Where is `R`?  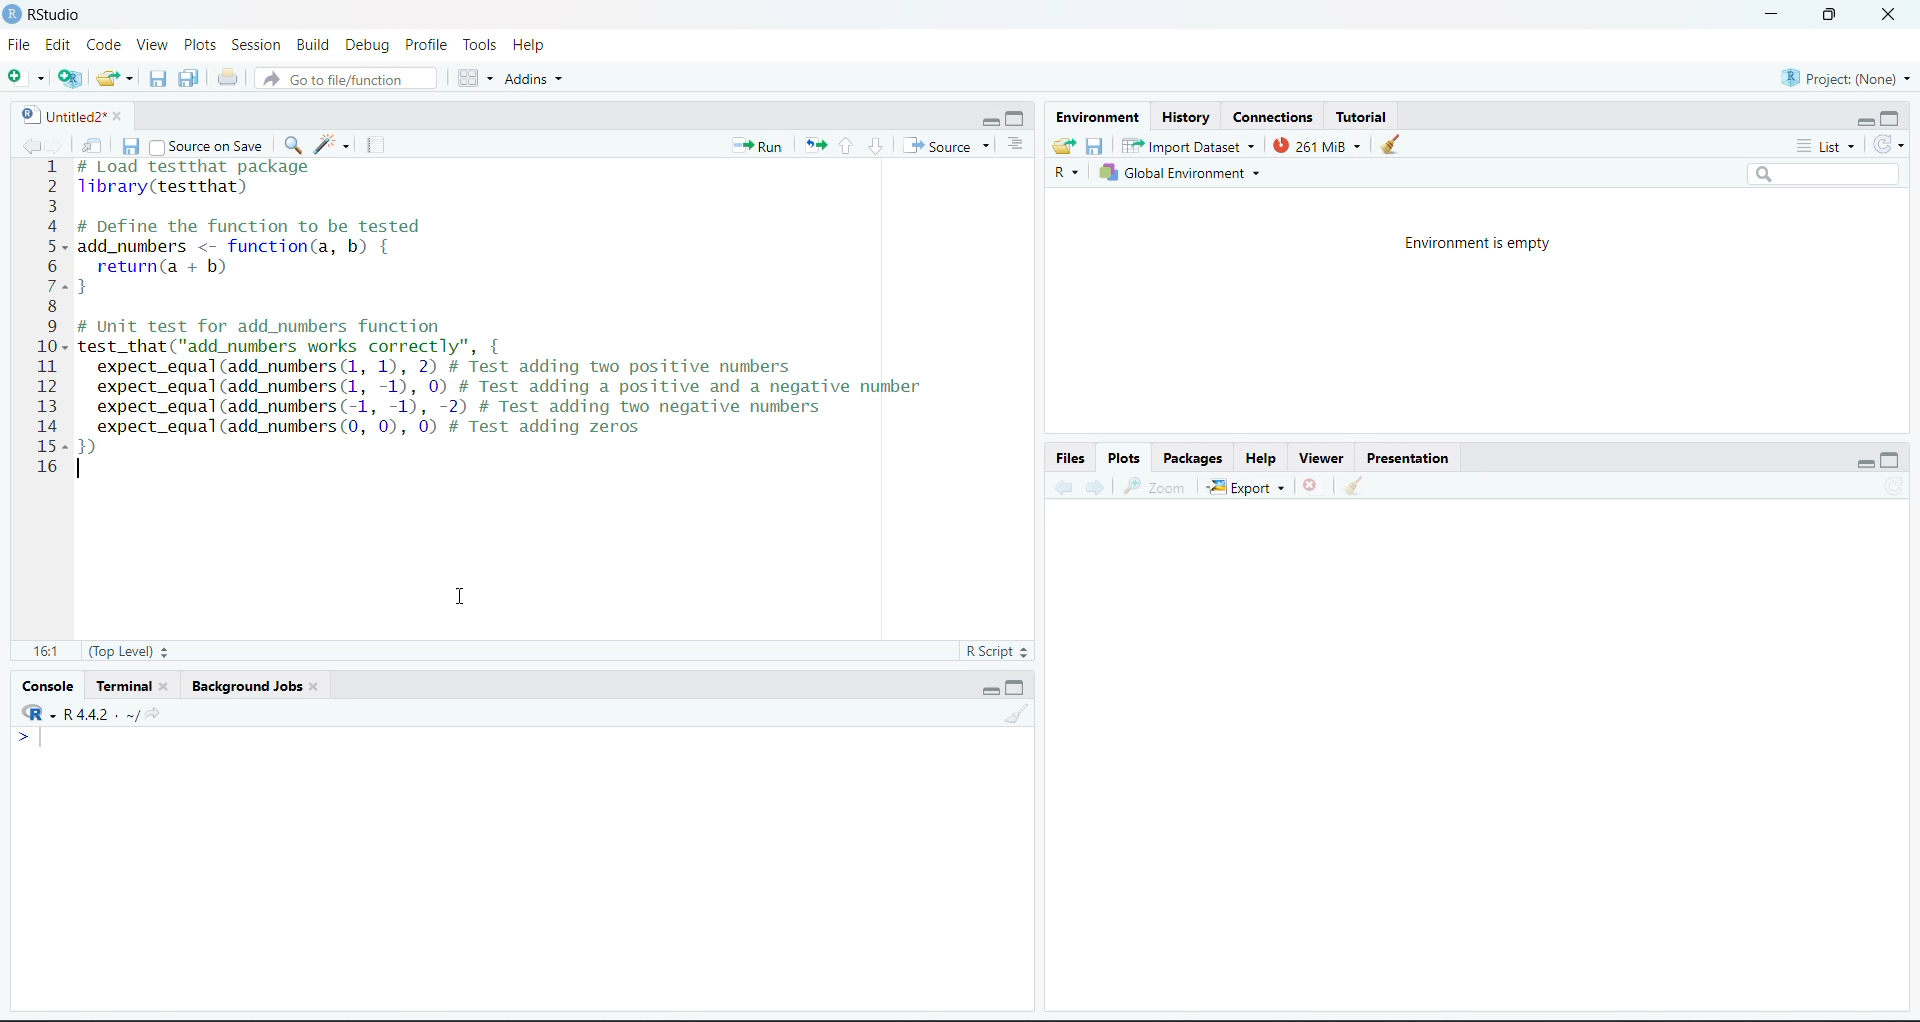
R is located at coordinates (1063, 172).